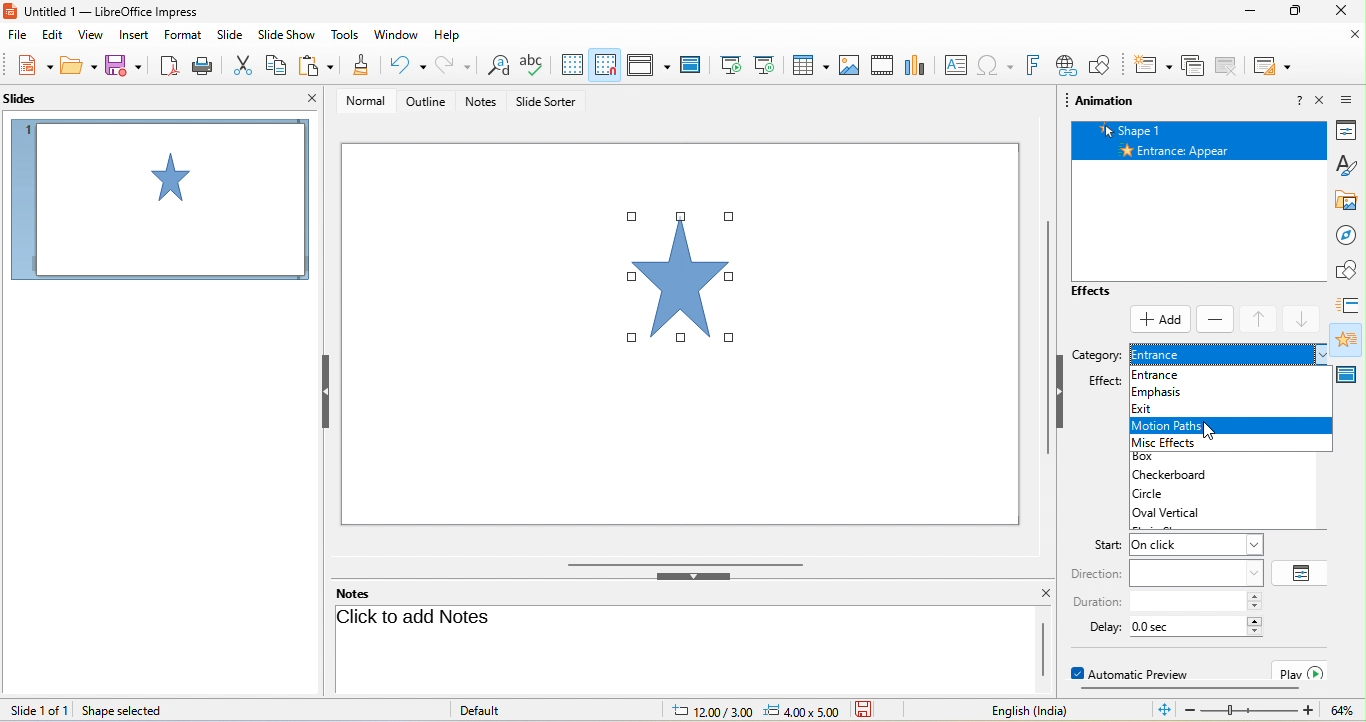 The image size is (1366, 722). Describe the element at coordinates (1350, 339) in the screenshot. I see `animation` at that location.